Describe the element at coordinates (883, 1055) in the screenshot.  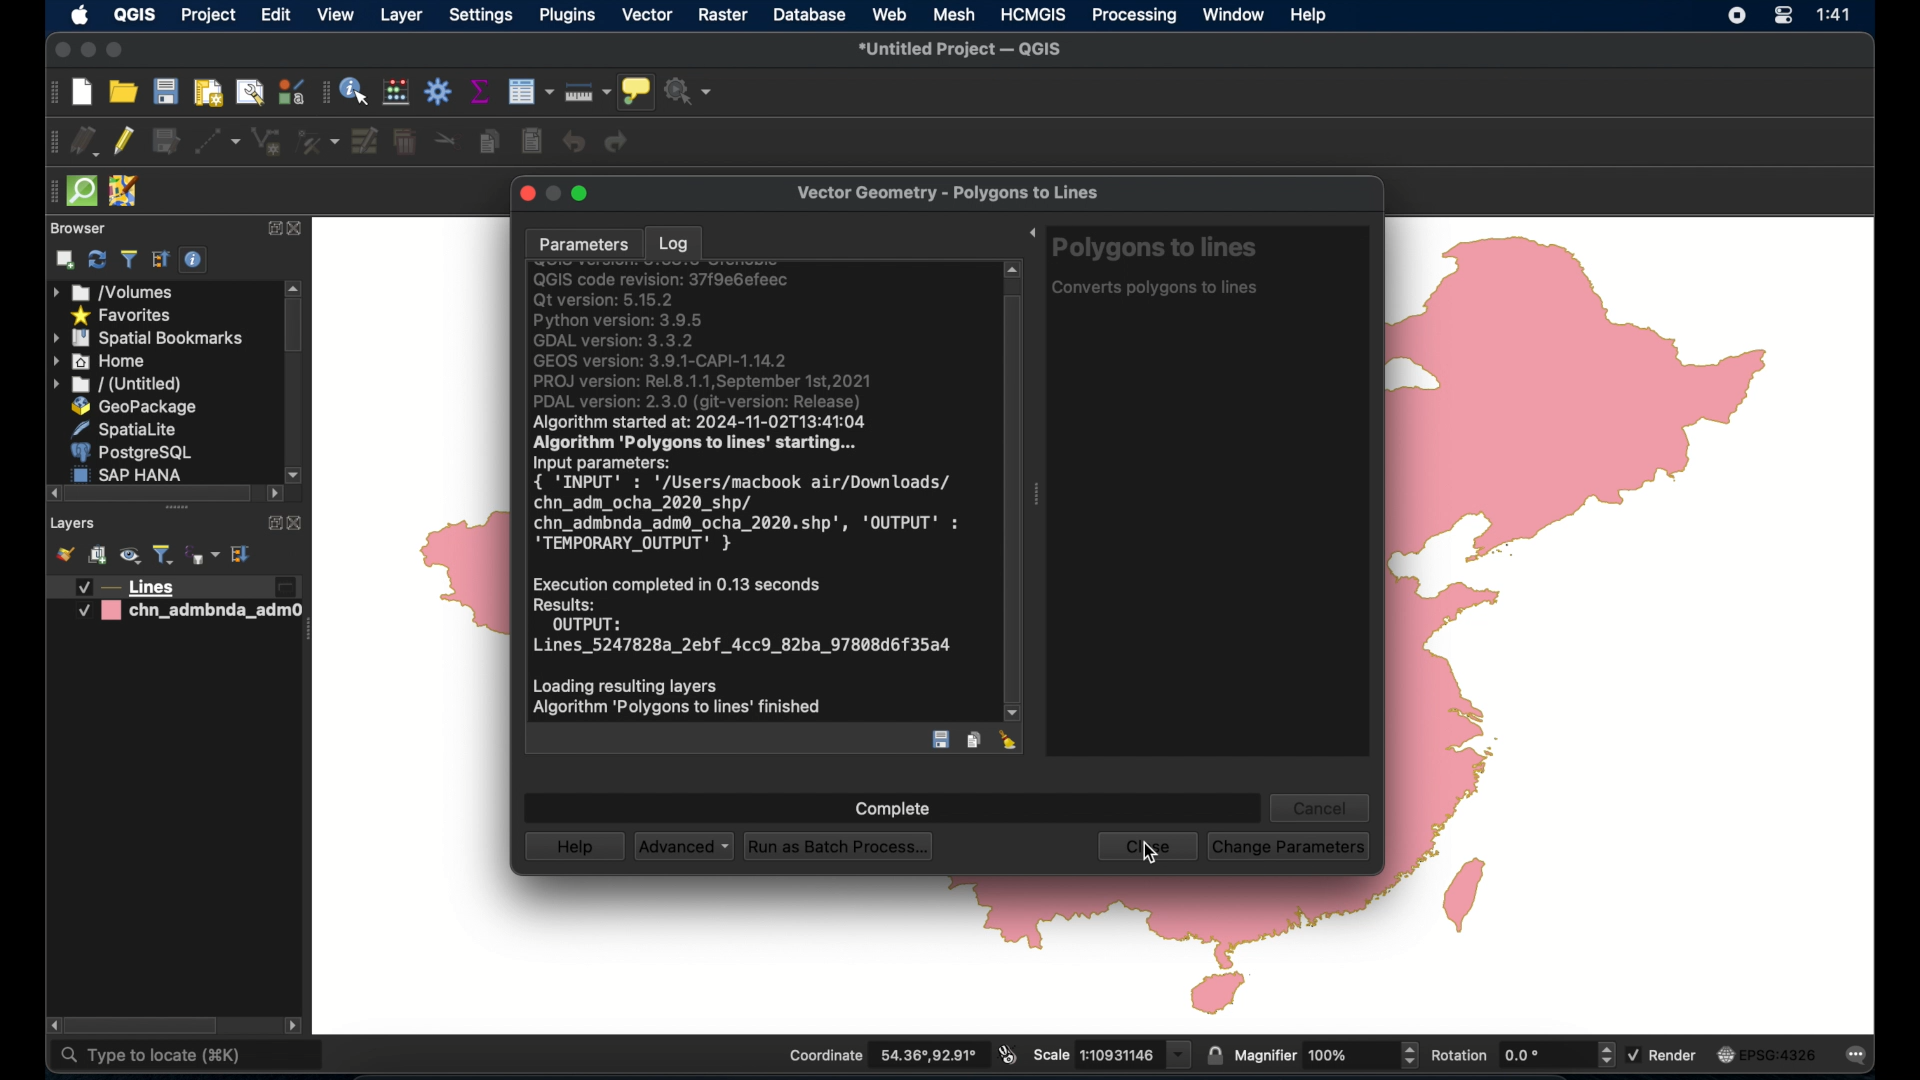
I see `coordinate` at that location.